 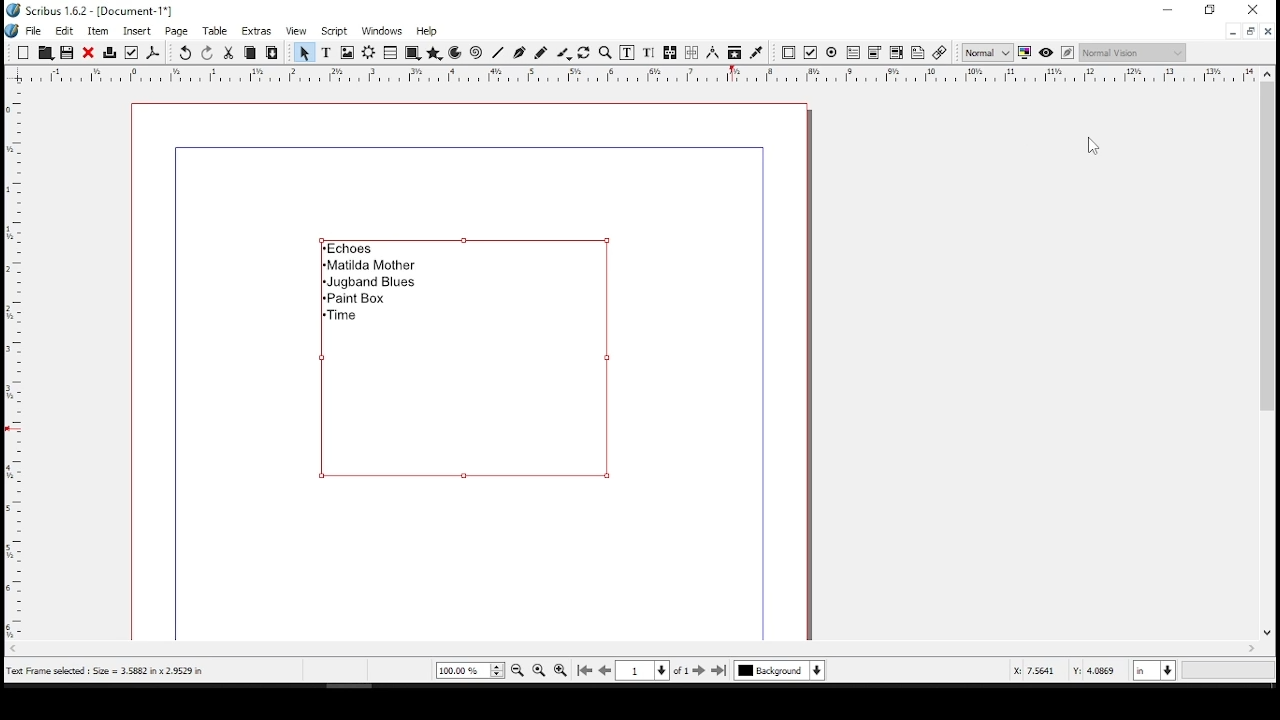 I want to click on select the visual appearance of display, so click(x=1132, y=52).